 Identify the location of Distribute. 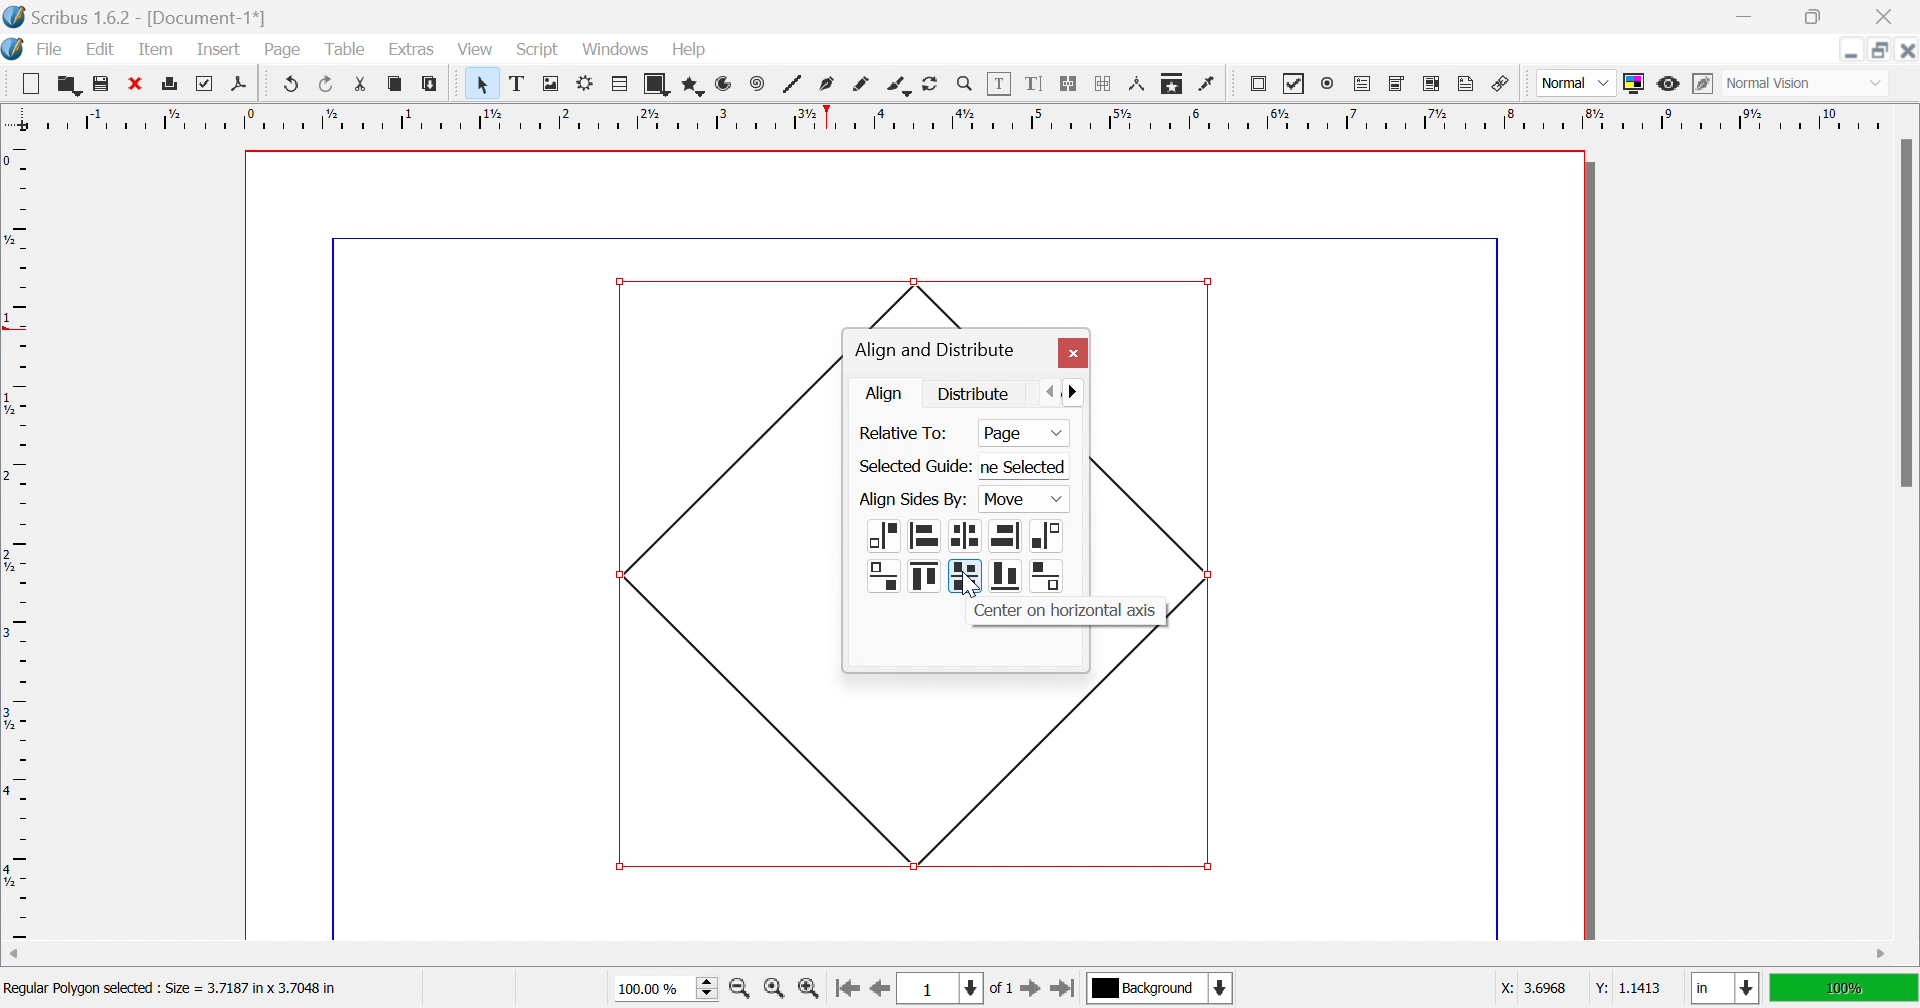
(975, 392).